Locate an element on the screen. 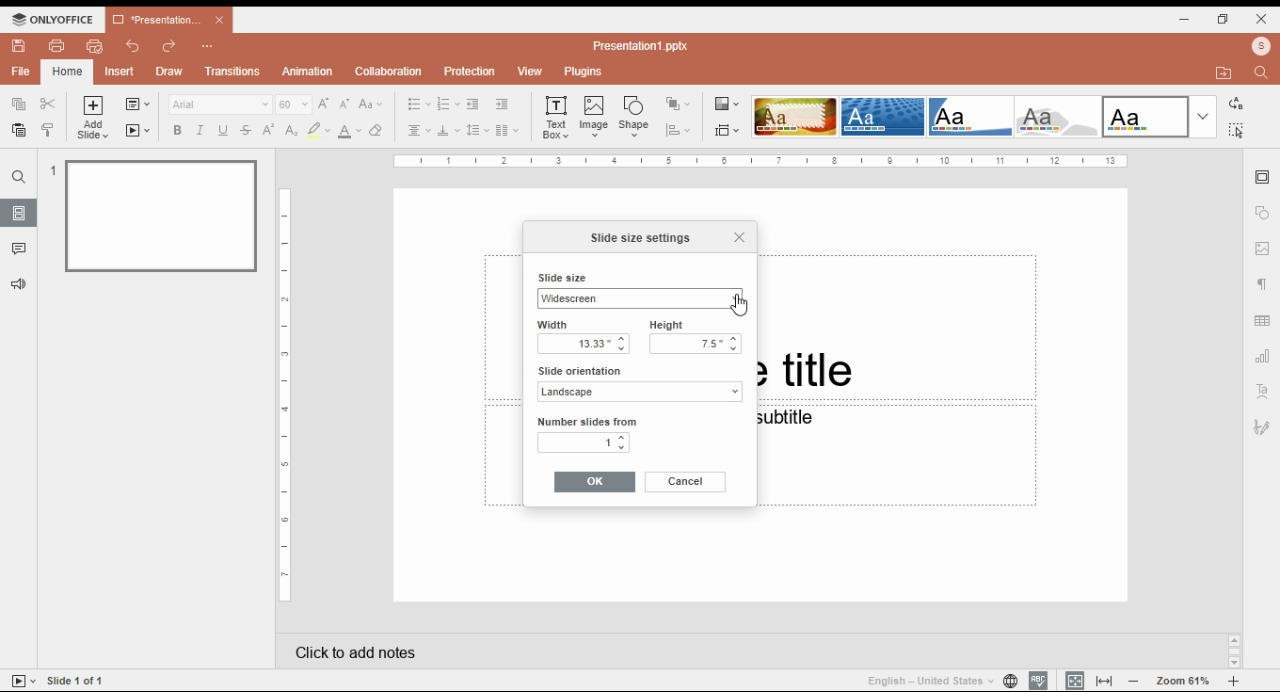 This screenshot has width=1280, height=692. Presentation1.pptx is located at coordinates (644, 45).